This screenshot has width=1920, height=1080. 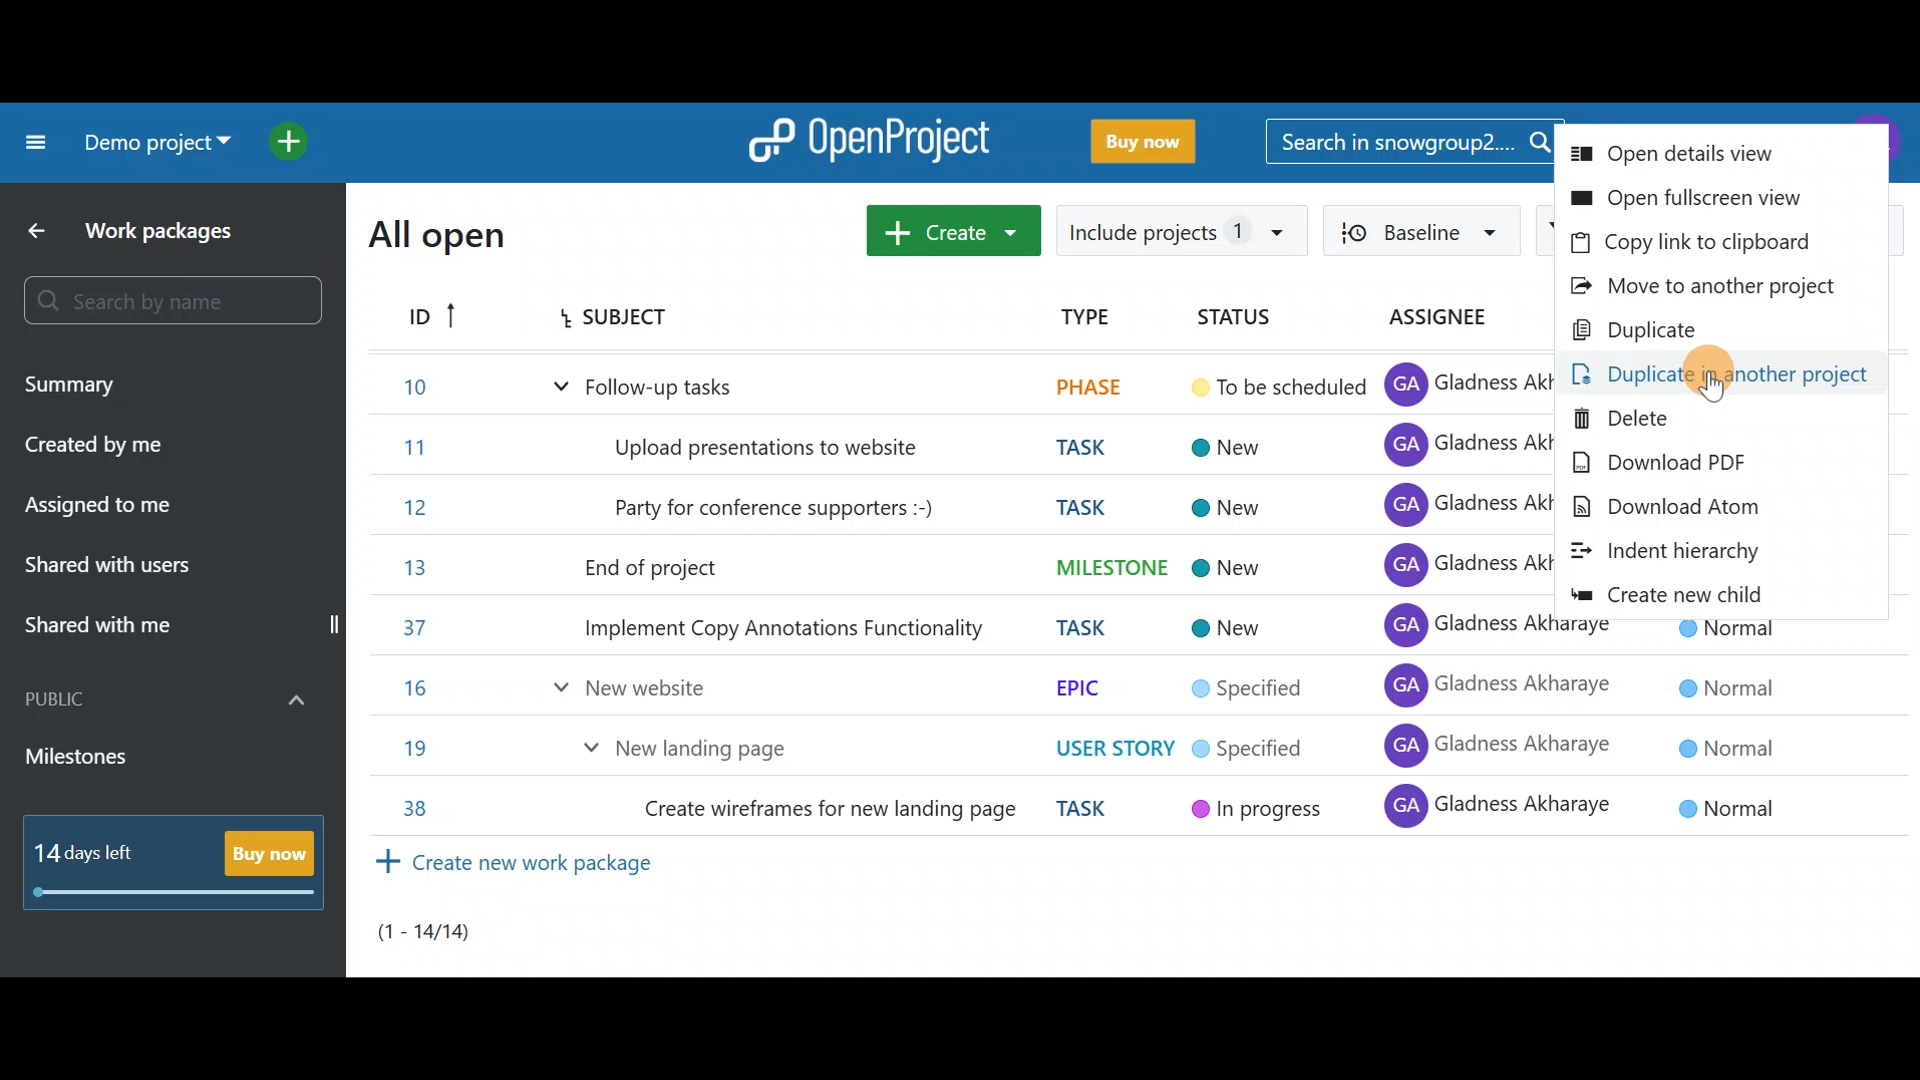 I want to click on GA Gladness Akharaye, so click(x=1485, y=687).